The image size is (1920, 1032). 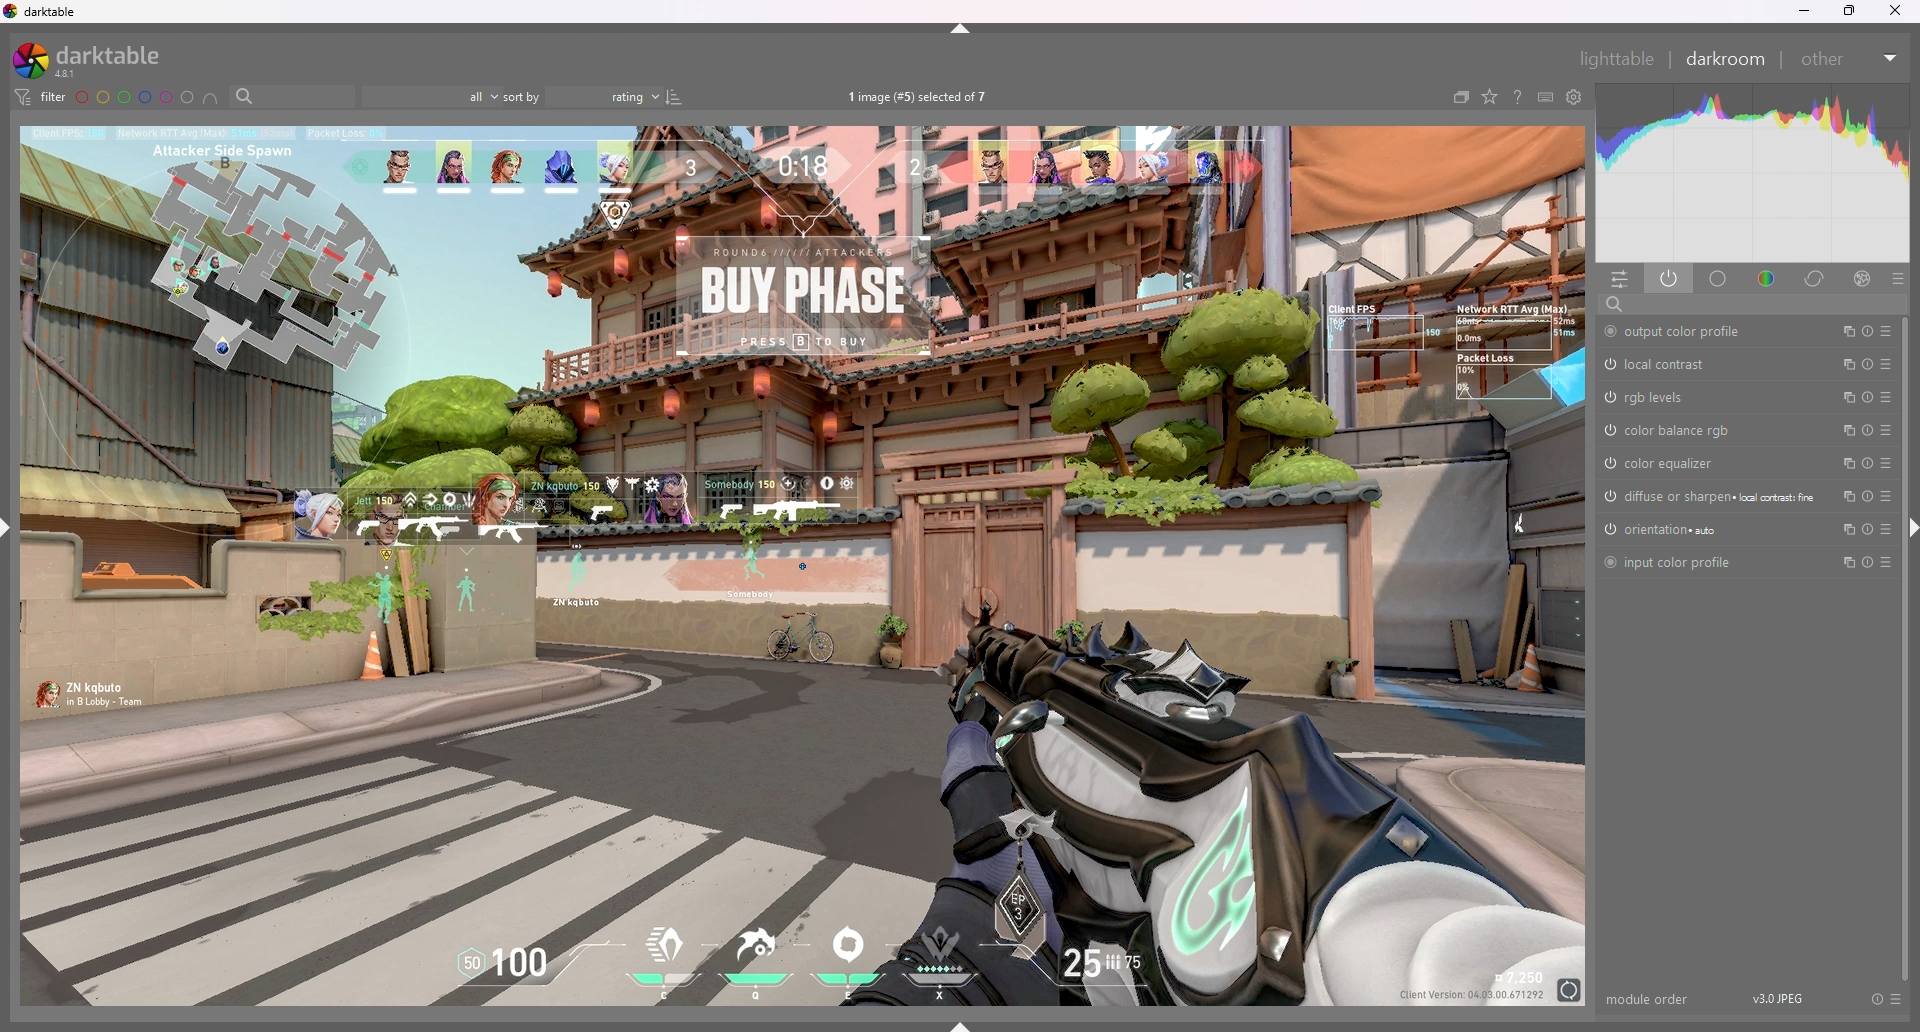 What do you see at coordinates (1898, 9) in the screenshot?
I see `close` at bounding box center [1898, 9].